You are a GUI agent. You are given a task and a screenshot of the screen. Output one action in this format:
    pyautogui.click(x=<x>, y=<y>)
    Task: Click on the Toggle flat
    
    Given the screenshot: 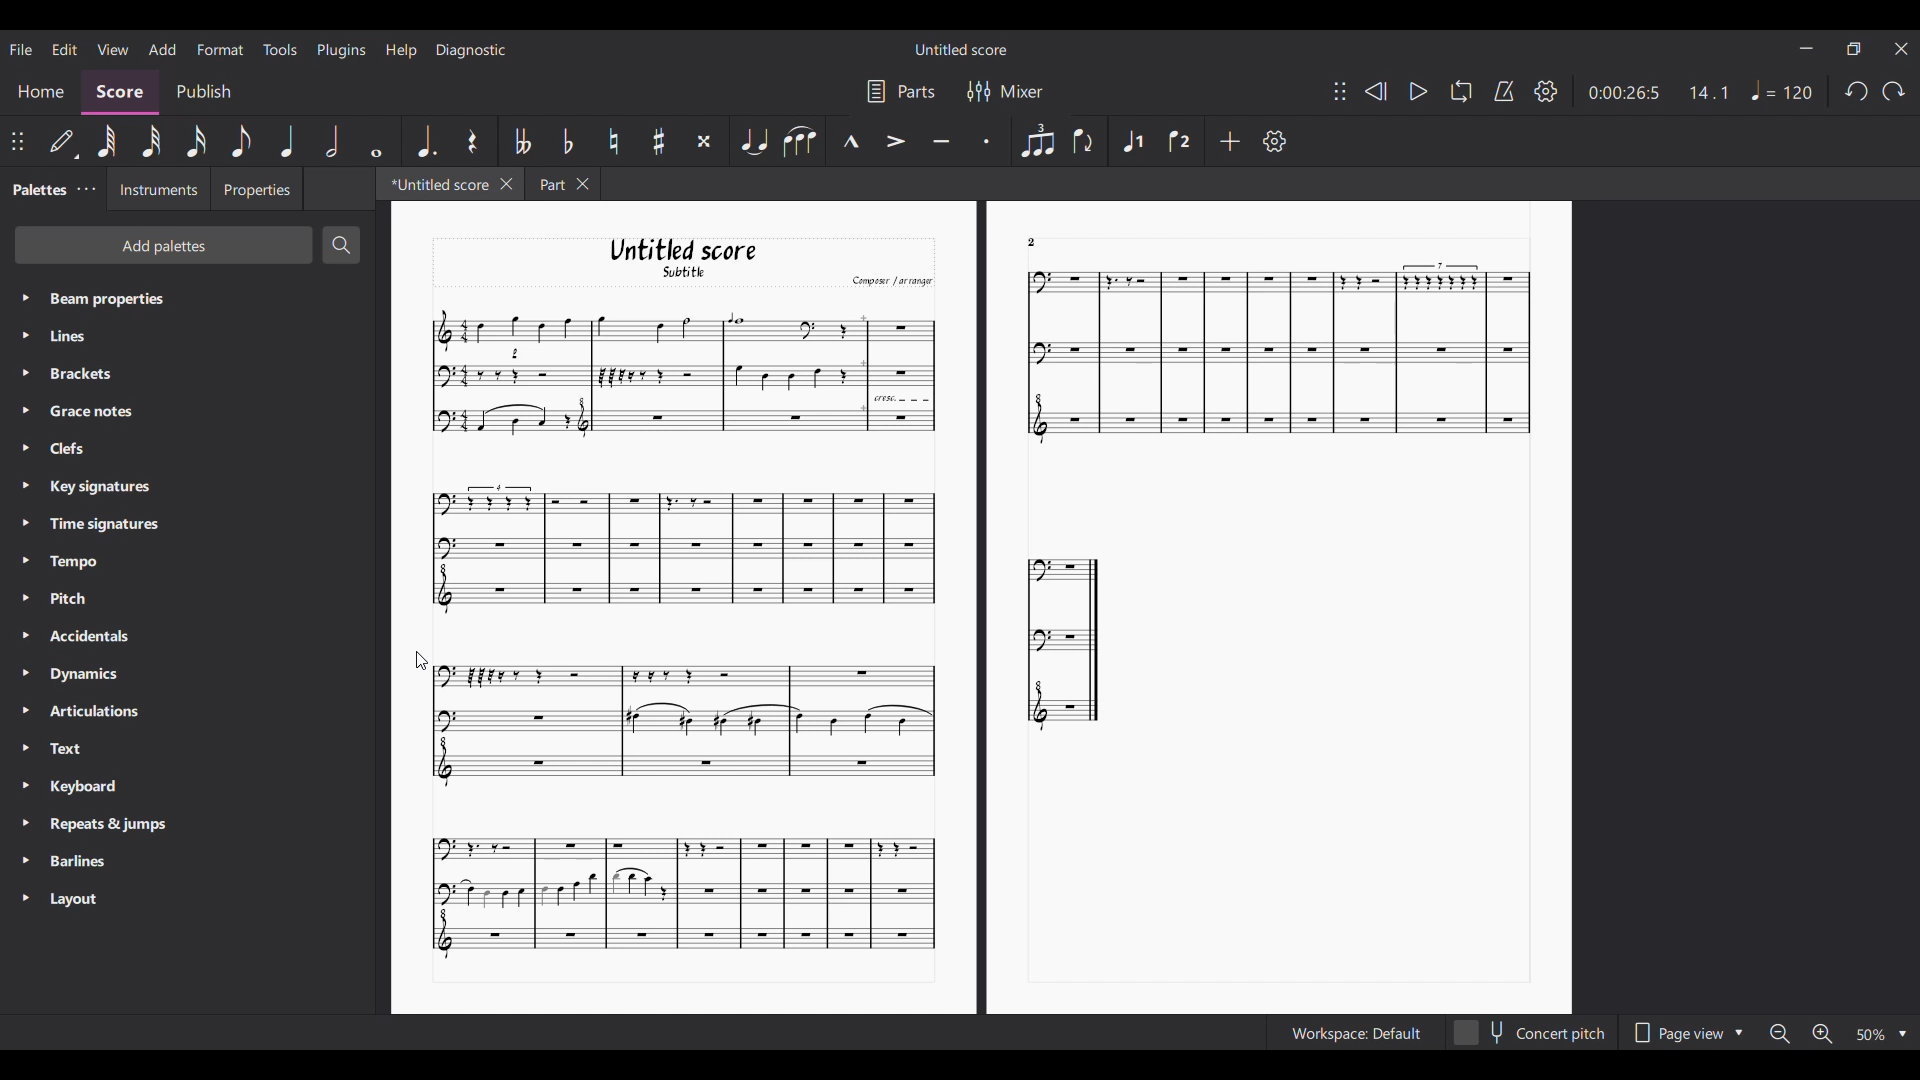 What is the action you would take?
    pyautogui.click(x=567, y=140)
    